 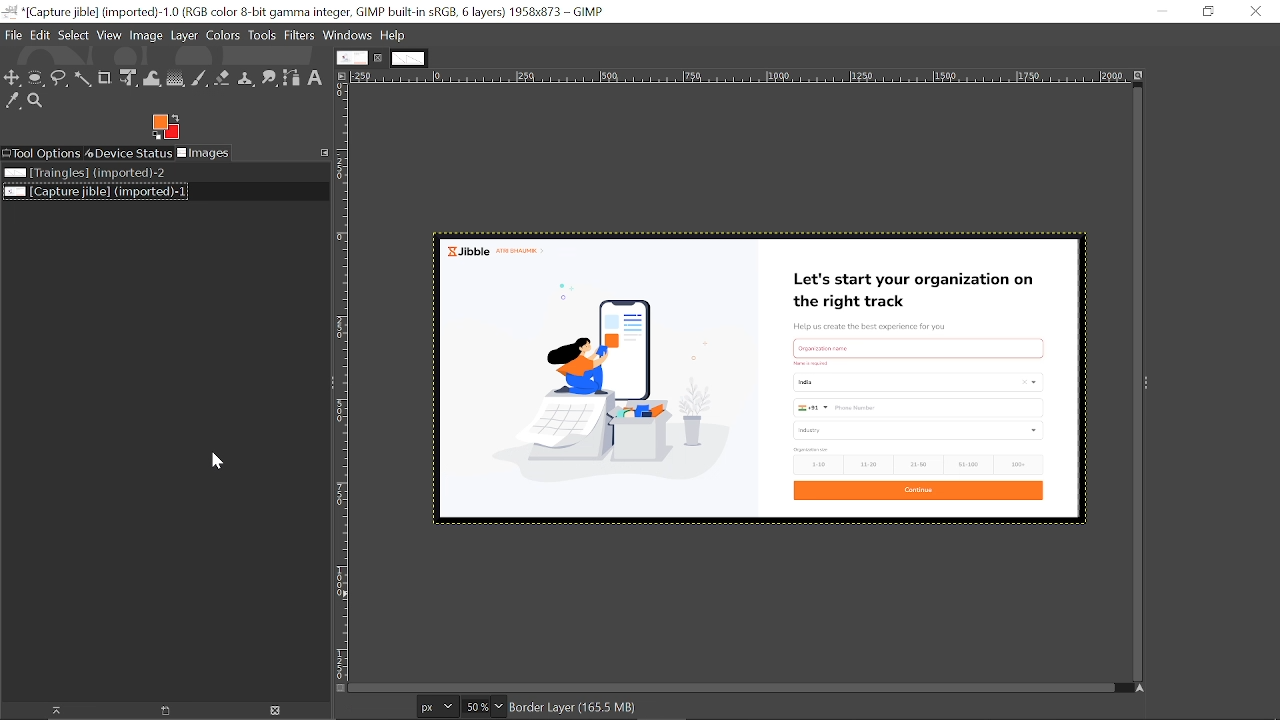 I want to click on Colors, so click(x=222, y=35).